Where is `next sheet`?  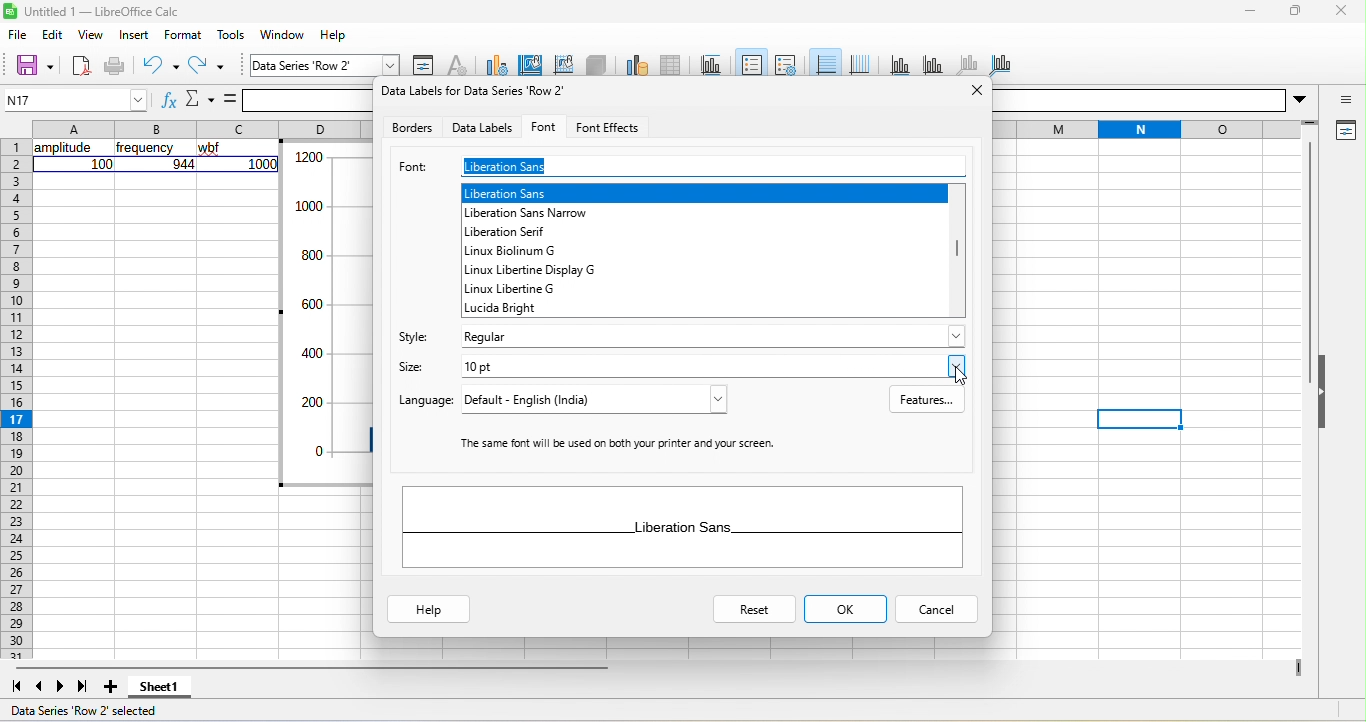
next sheet is located at coordinates (62, 685).